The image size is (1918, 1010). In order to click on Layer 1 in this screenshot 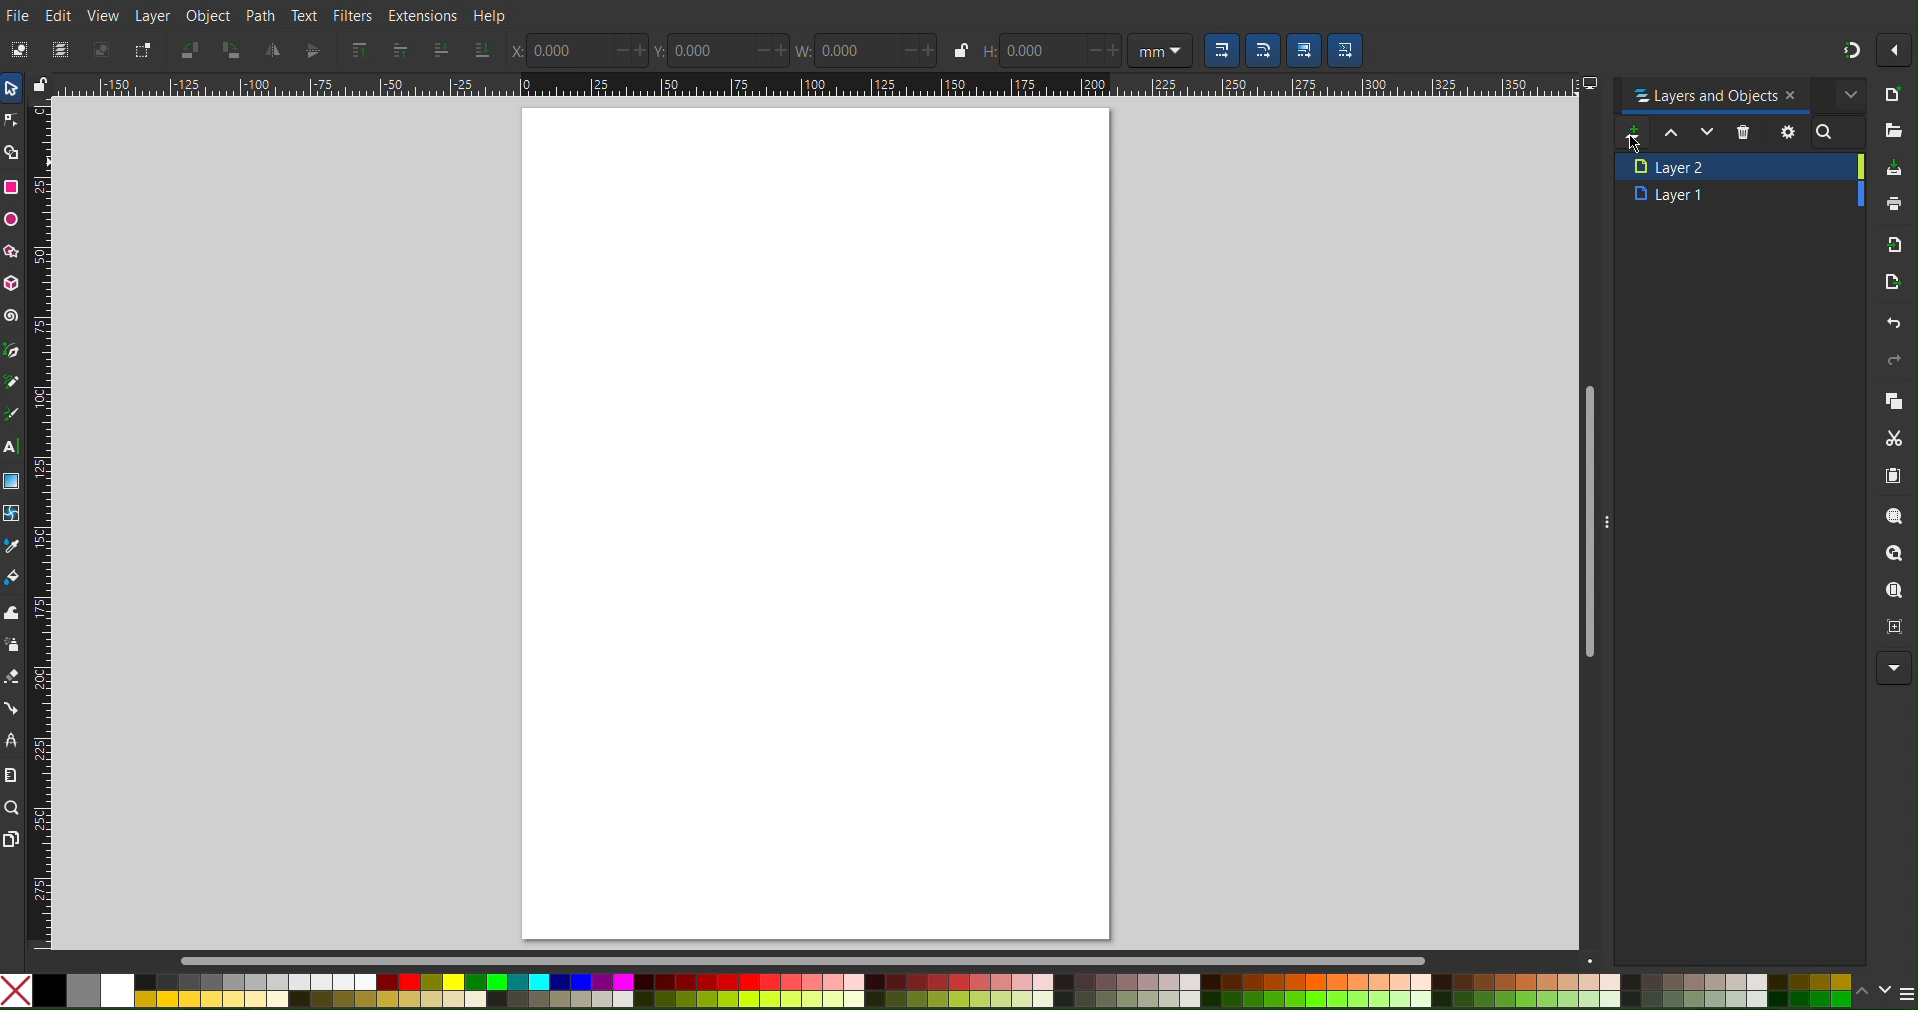, I will do `click(1741, 195)`.